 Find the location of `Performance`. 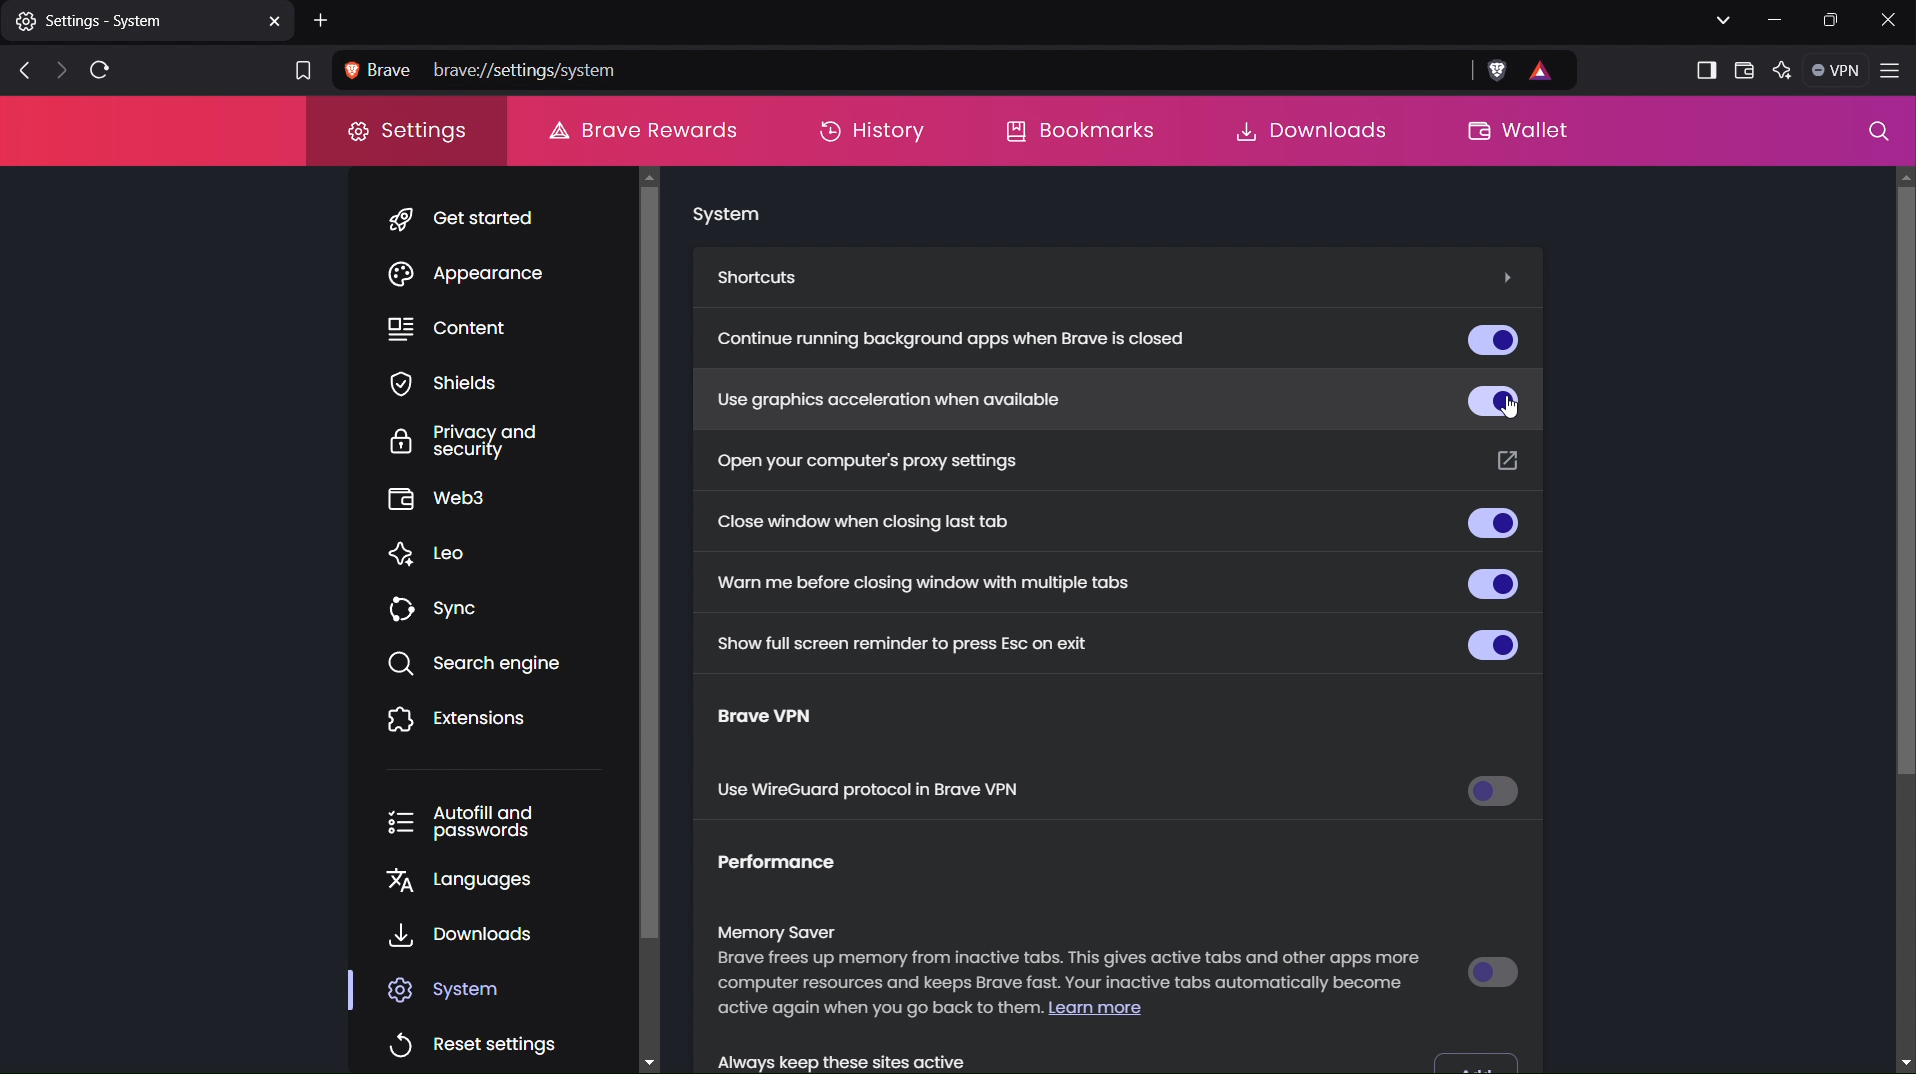

Performance is located at coordinates (793, 869).